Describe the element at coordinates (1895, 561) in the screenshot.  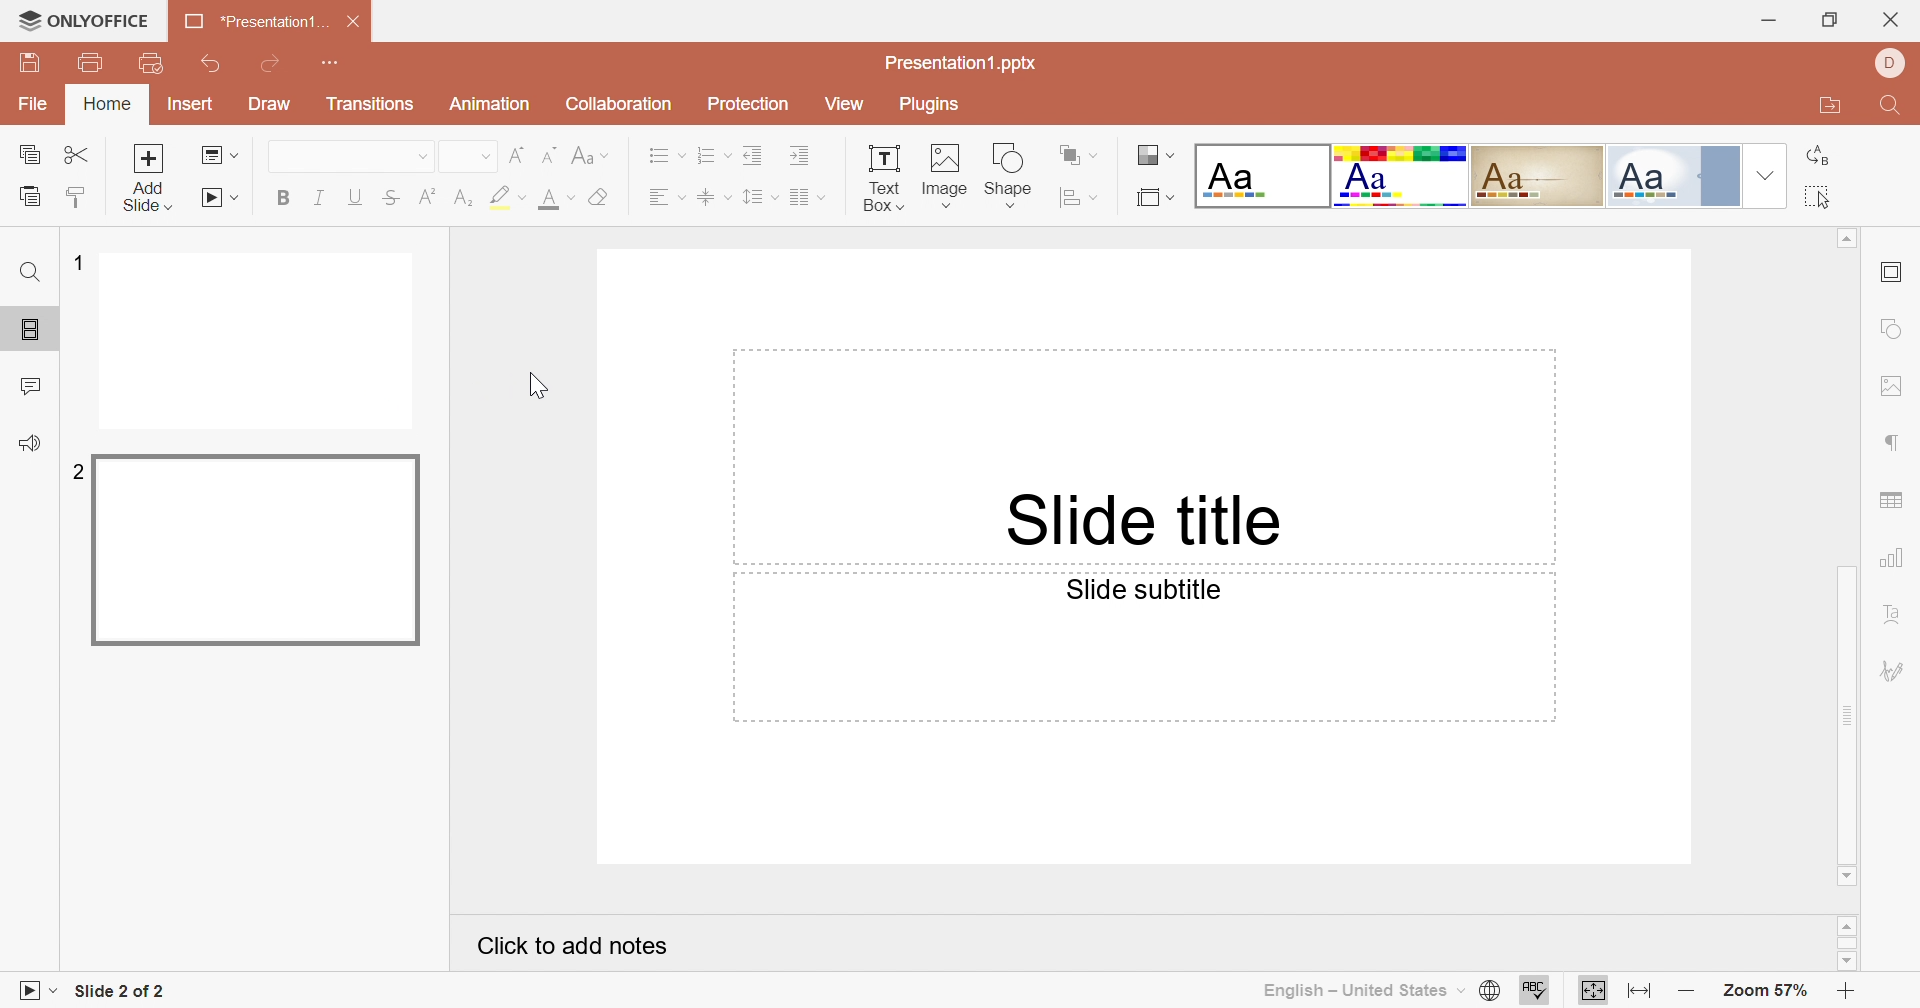
I see `Chart settings` at that location.